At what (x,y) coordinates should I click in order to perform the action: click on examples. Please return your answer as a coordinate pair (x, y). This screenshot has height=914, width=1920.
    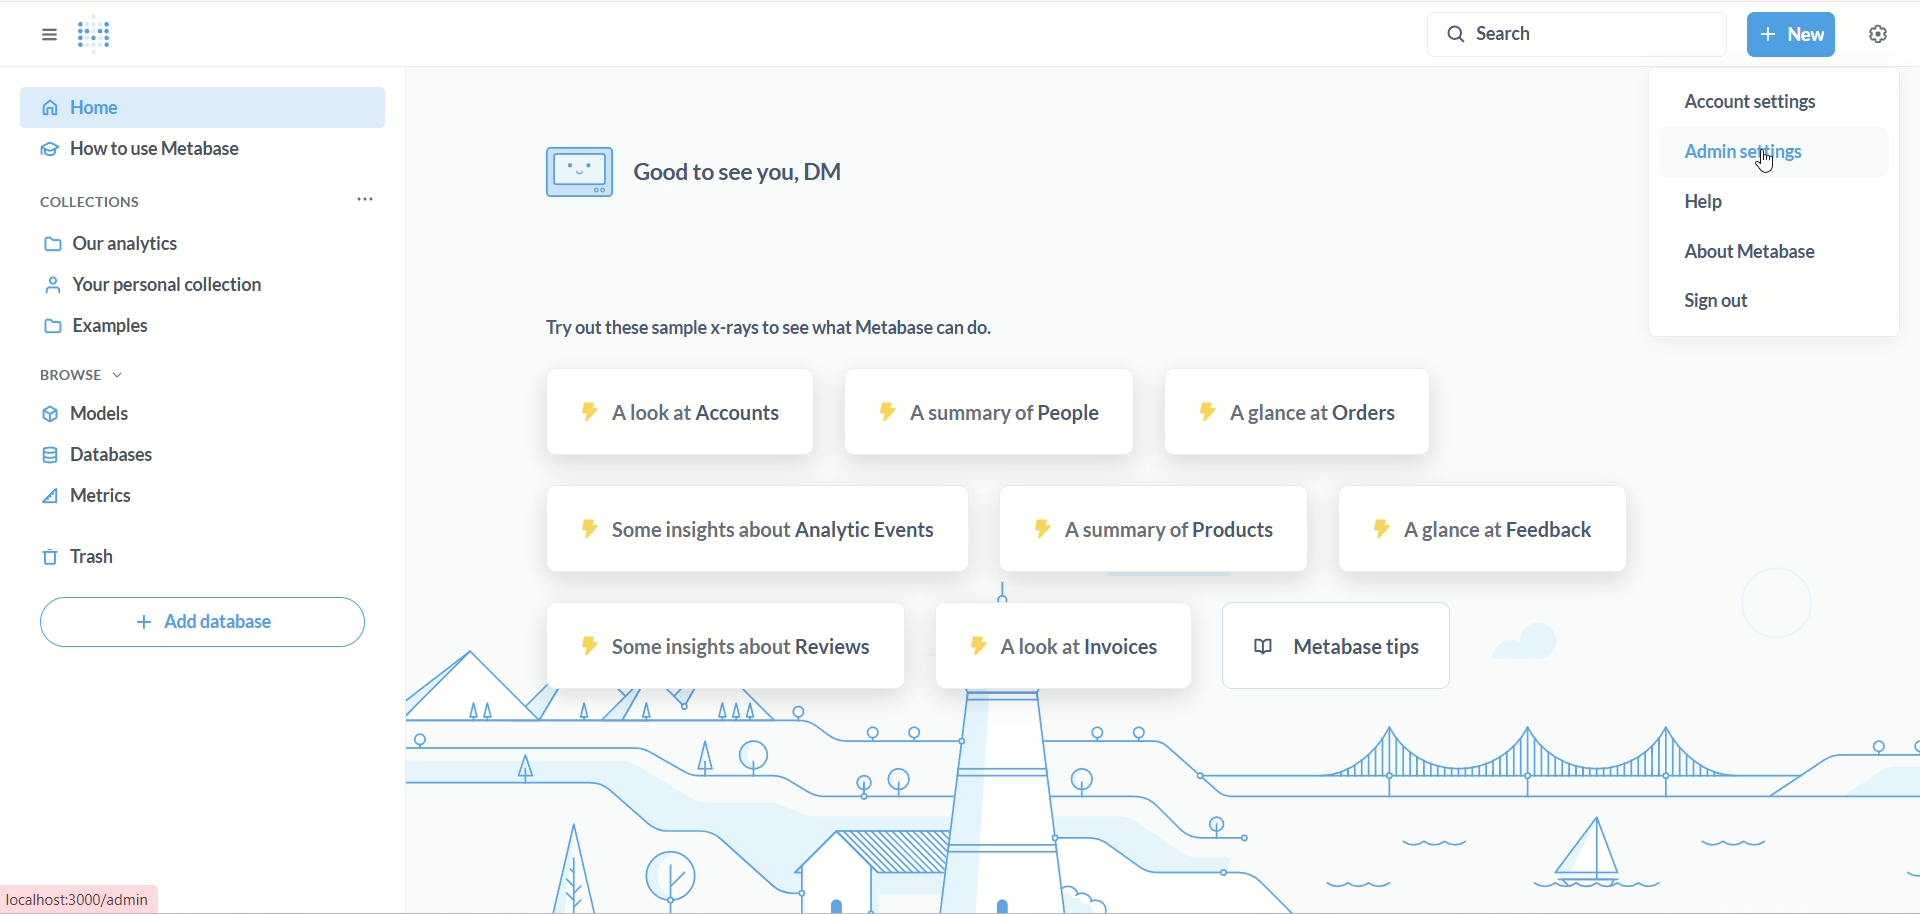
    Looking at the image, I should click on (110, 332).